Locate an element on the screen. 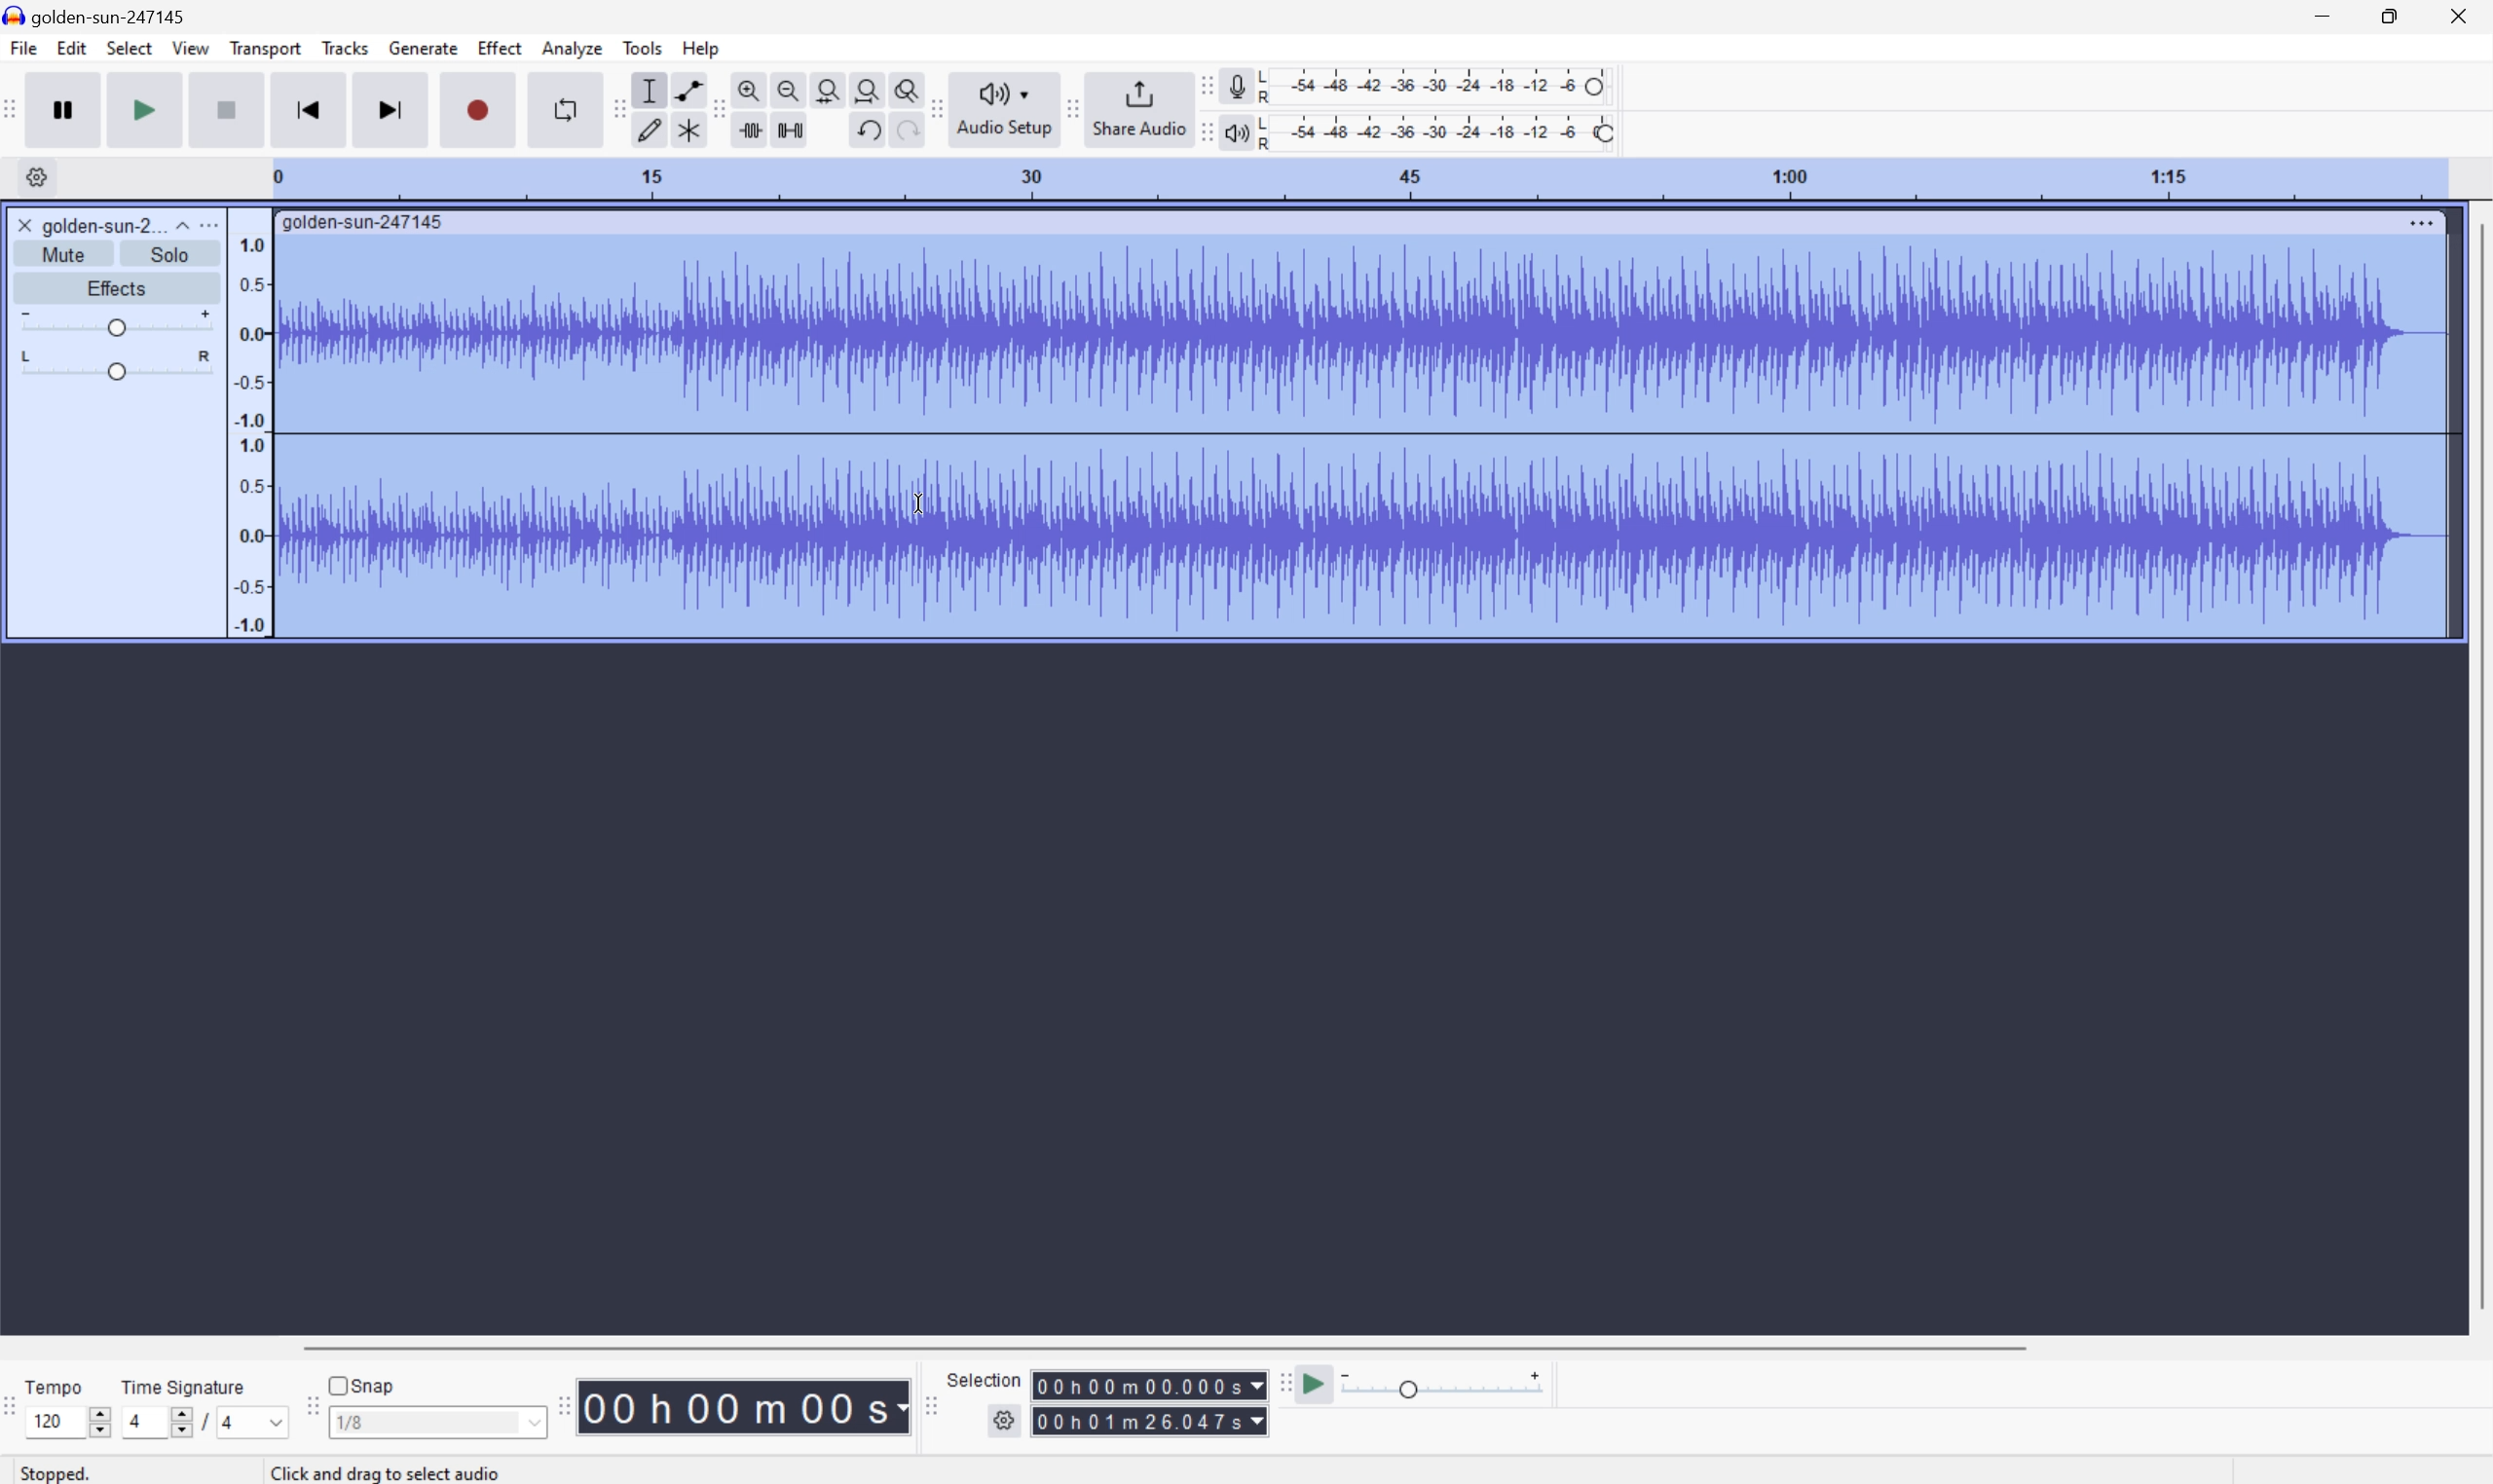 This screenshot has height=1484, width=2493. Silence audio selection is located at coordinates (790, 130).